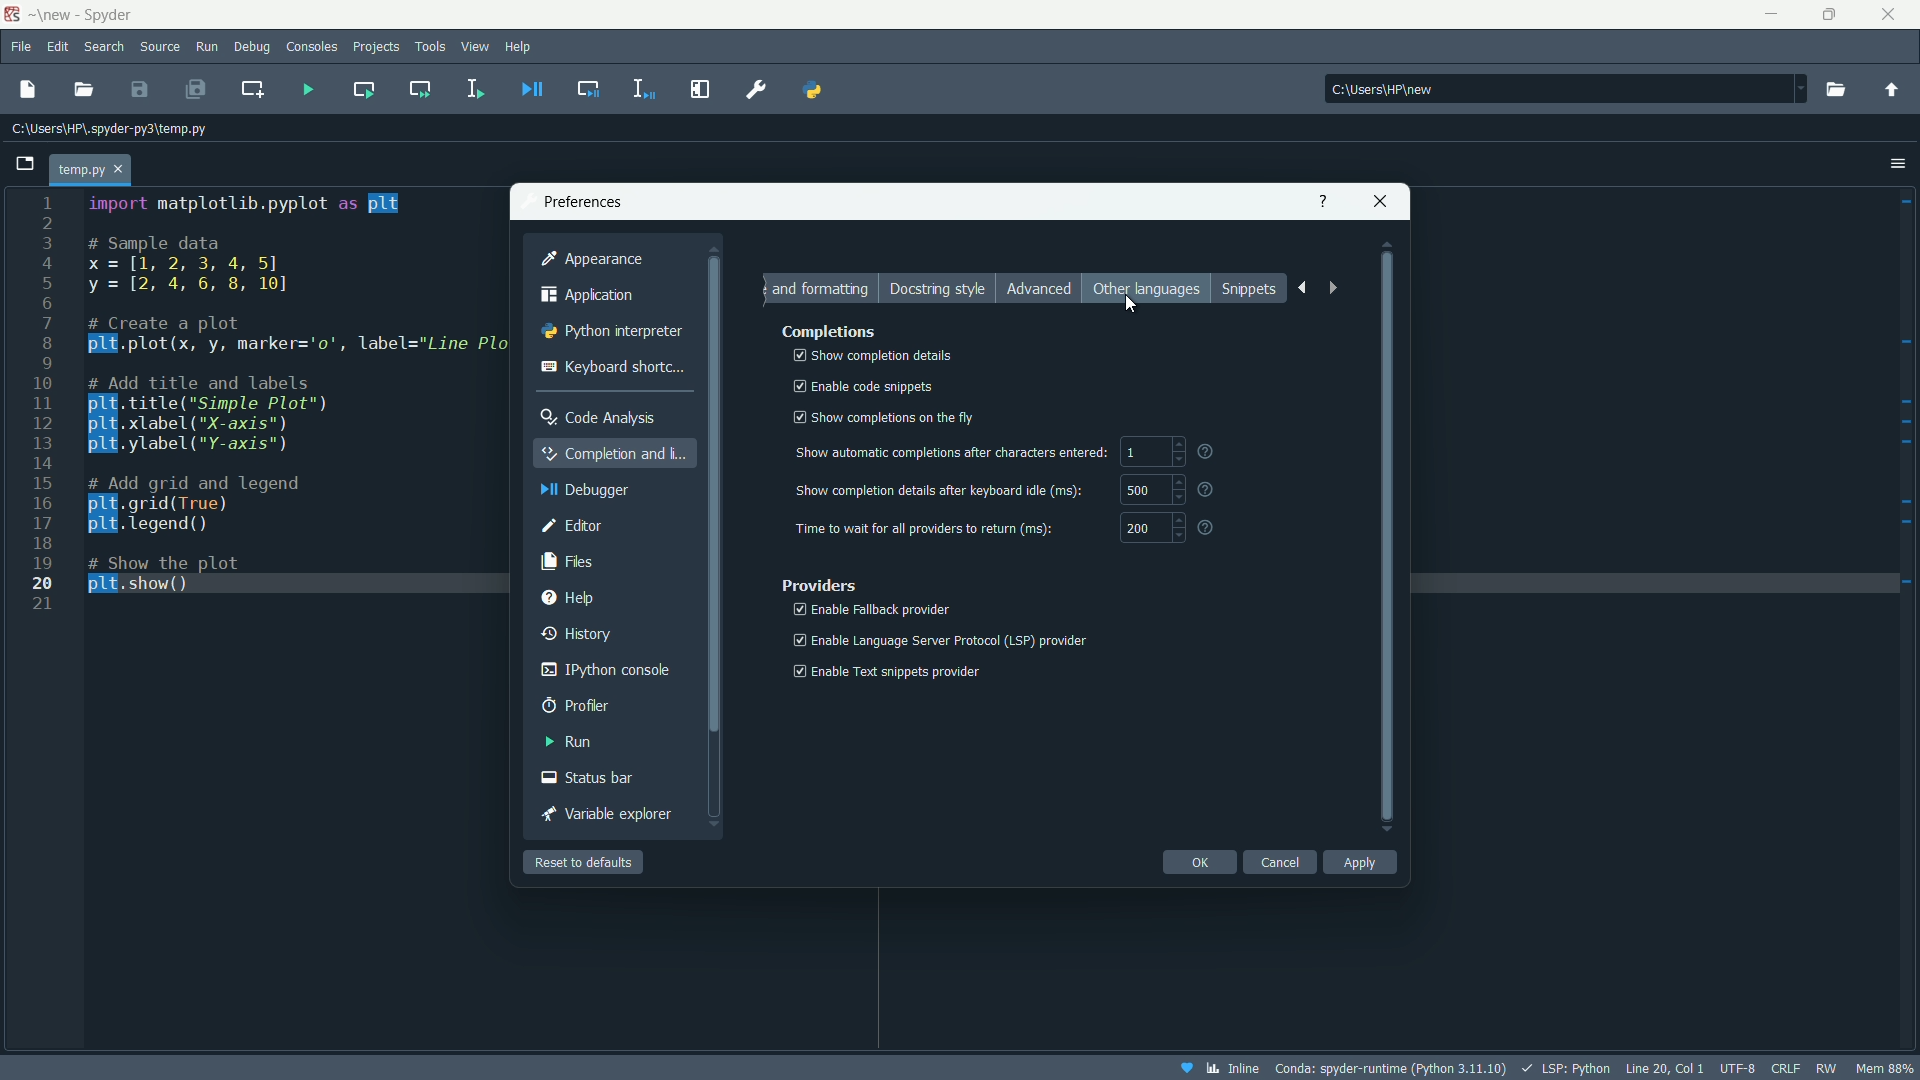 The image size is (1920, 1080). Describe the element at coordinates (1199, 862) in the screenshot. I see `ok` at that location.